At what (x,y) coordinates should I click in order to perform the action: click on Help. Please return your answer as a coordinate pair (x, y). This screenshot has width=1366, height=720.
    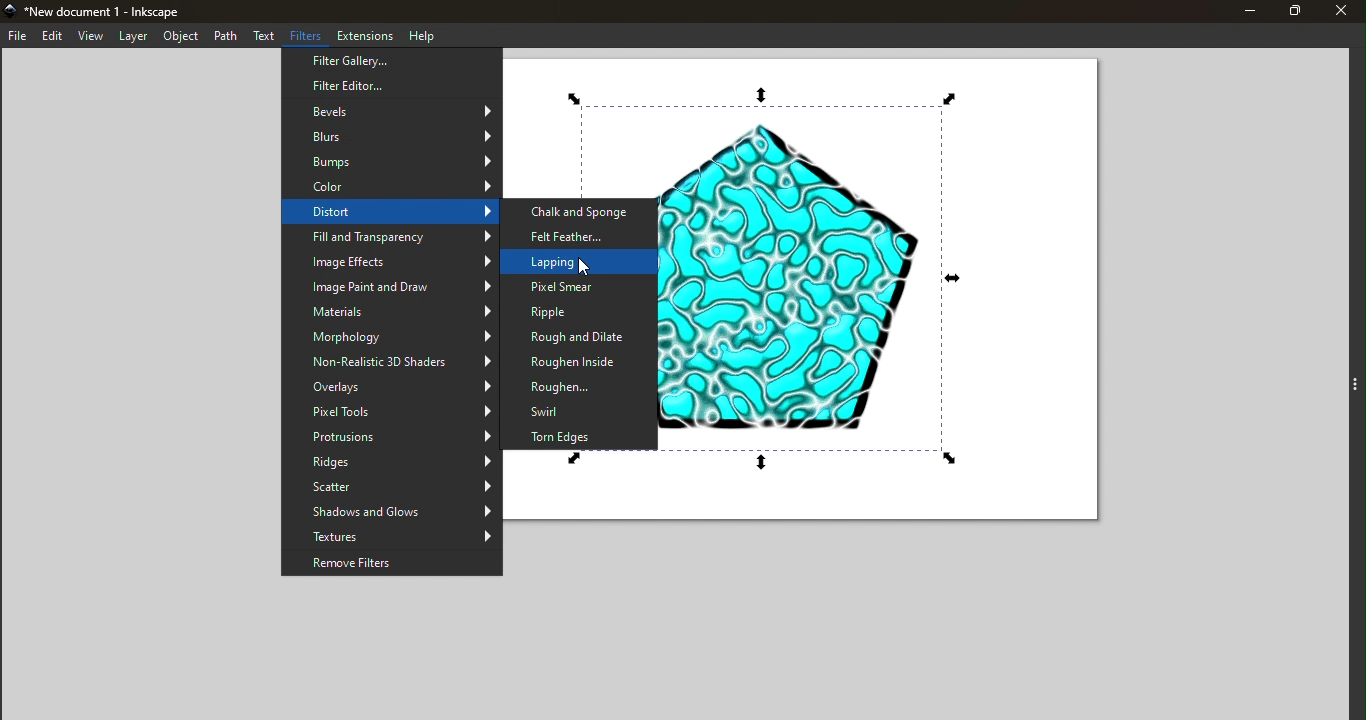
    Looking at the image, I should click on (421, 34).